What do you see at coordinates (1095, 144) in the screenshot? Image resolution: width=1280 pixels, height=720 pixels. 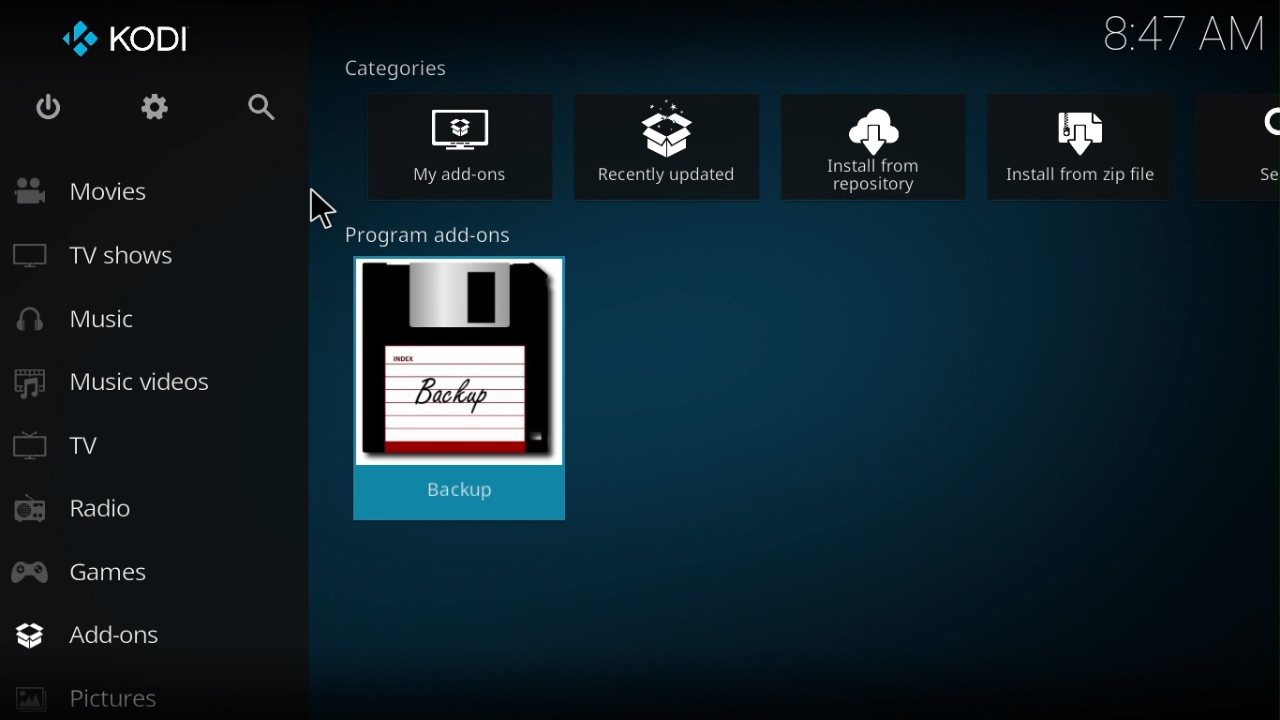 I see `Install from zip file` at bounding box center [1095, 144].